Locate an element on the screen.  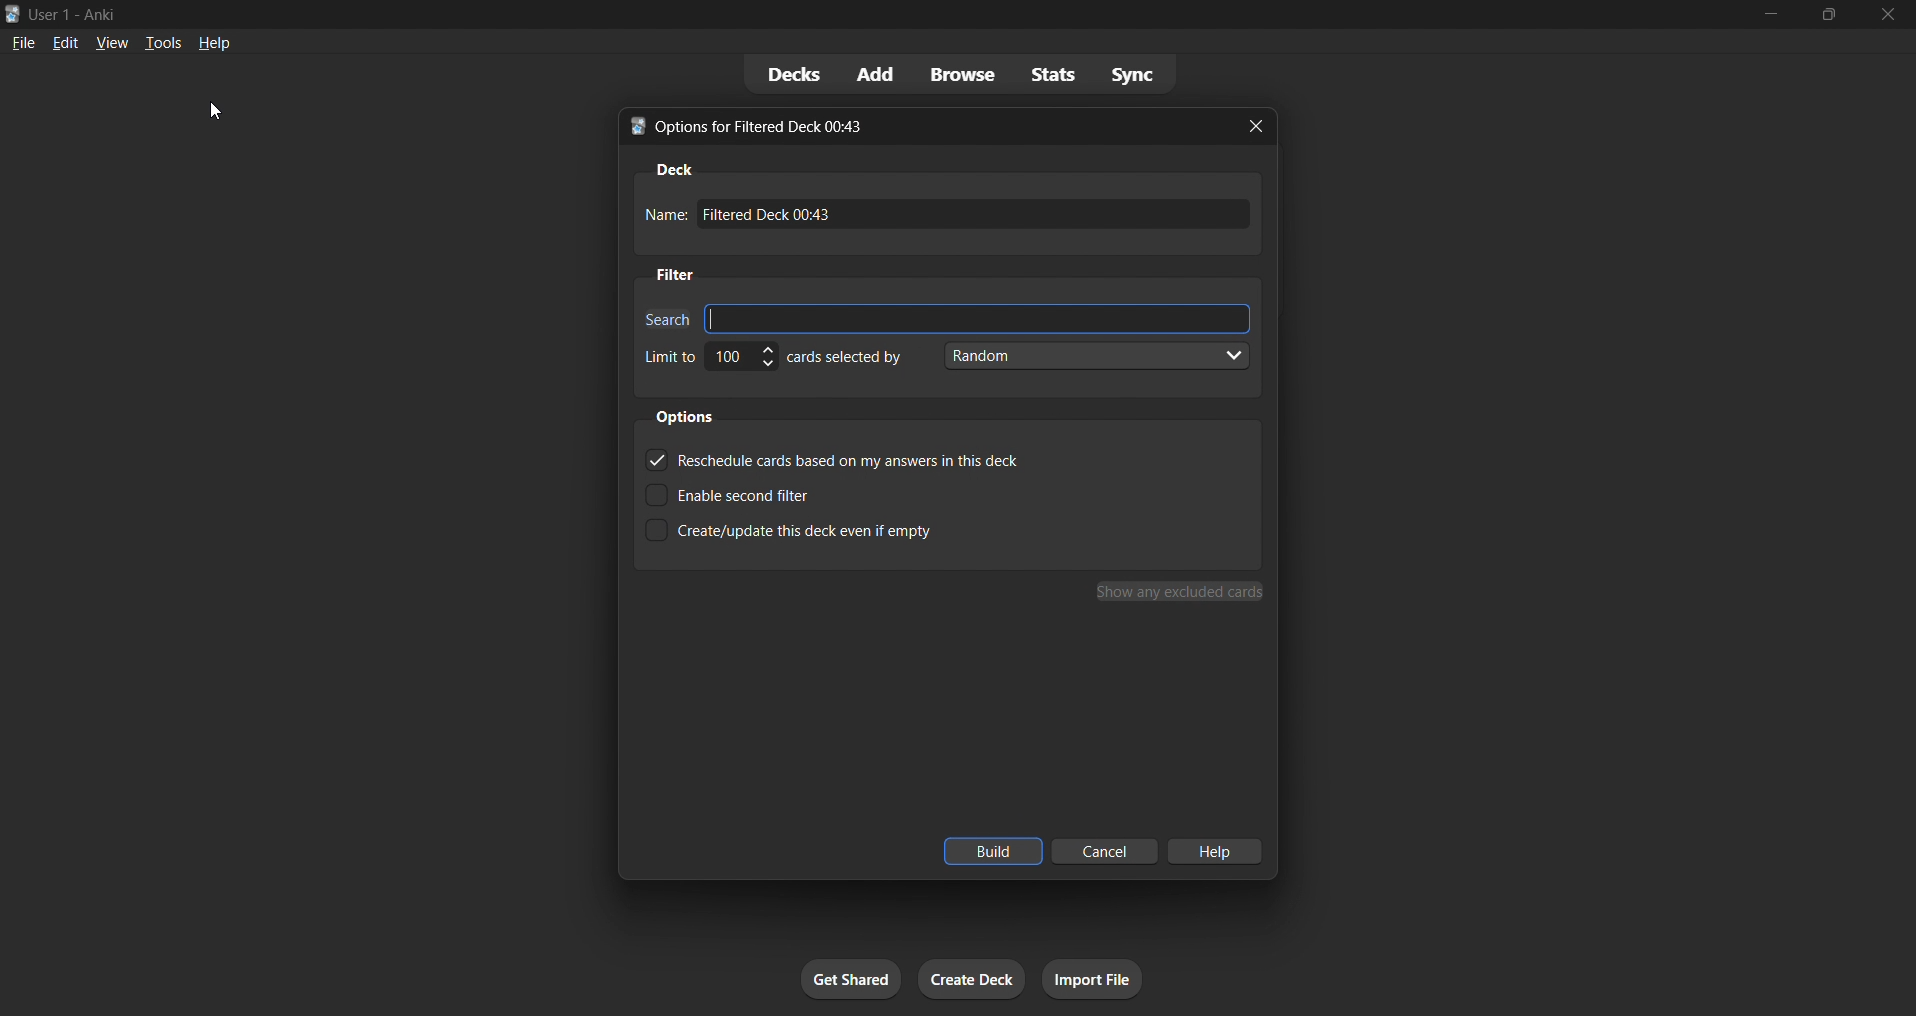
empty box is located at coordinates (980, 316).